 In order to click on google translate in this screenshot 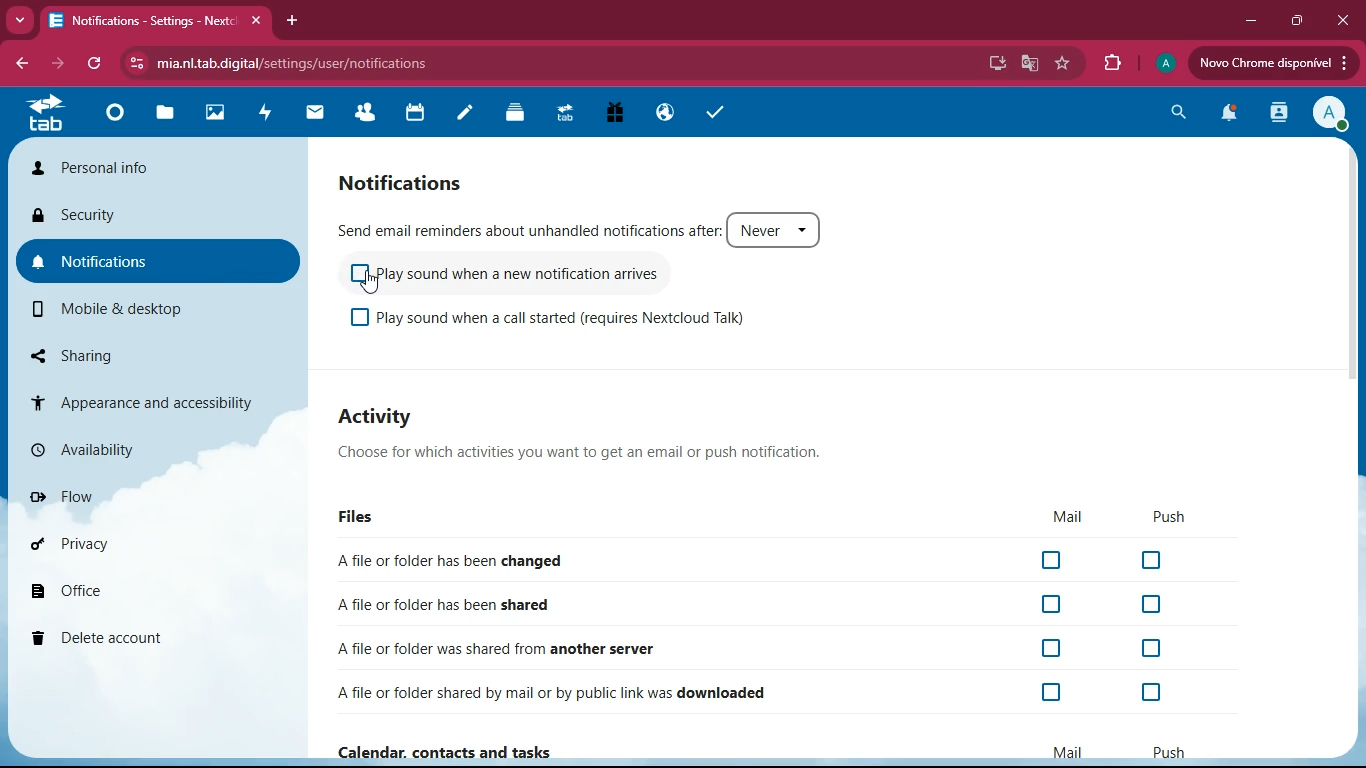, I will do `click(1030, 62)`.